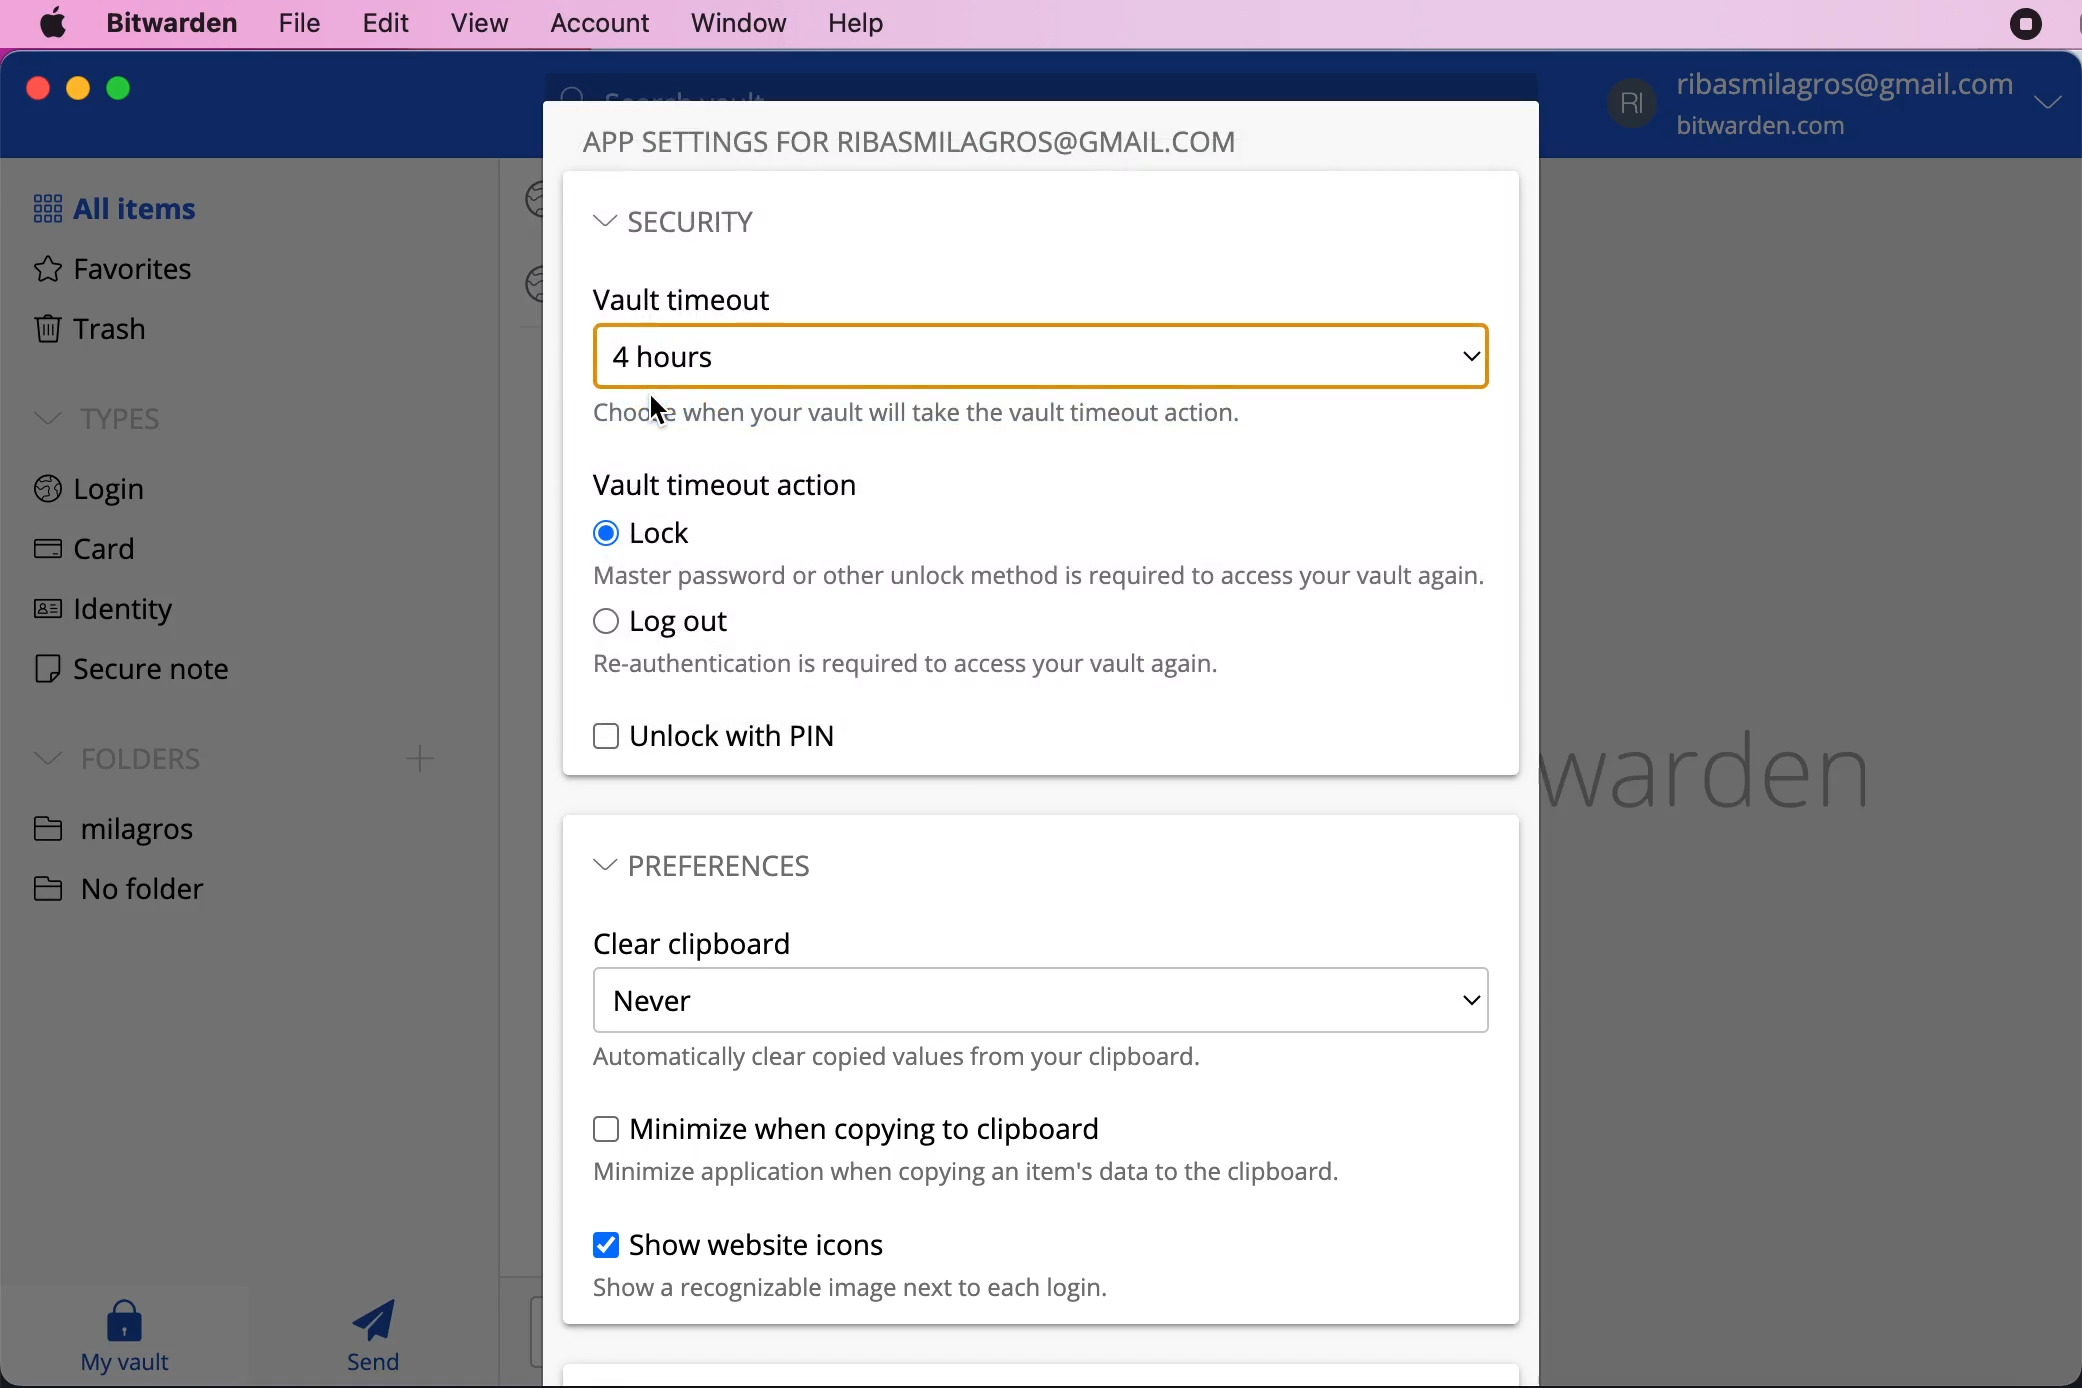 The width and height of the screenshot is (2082, 1388). What do you see at coordinates (1044, 553) in the screenshot?
I see `lock` at bounding box center [1044, 553].